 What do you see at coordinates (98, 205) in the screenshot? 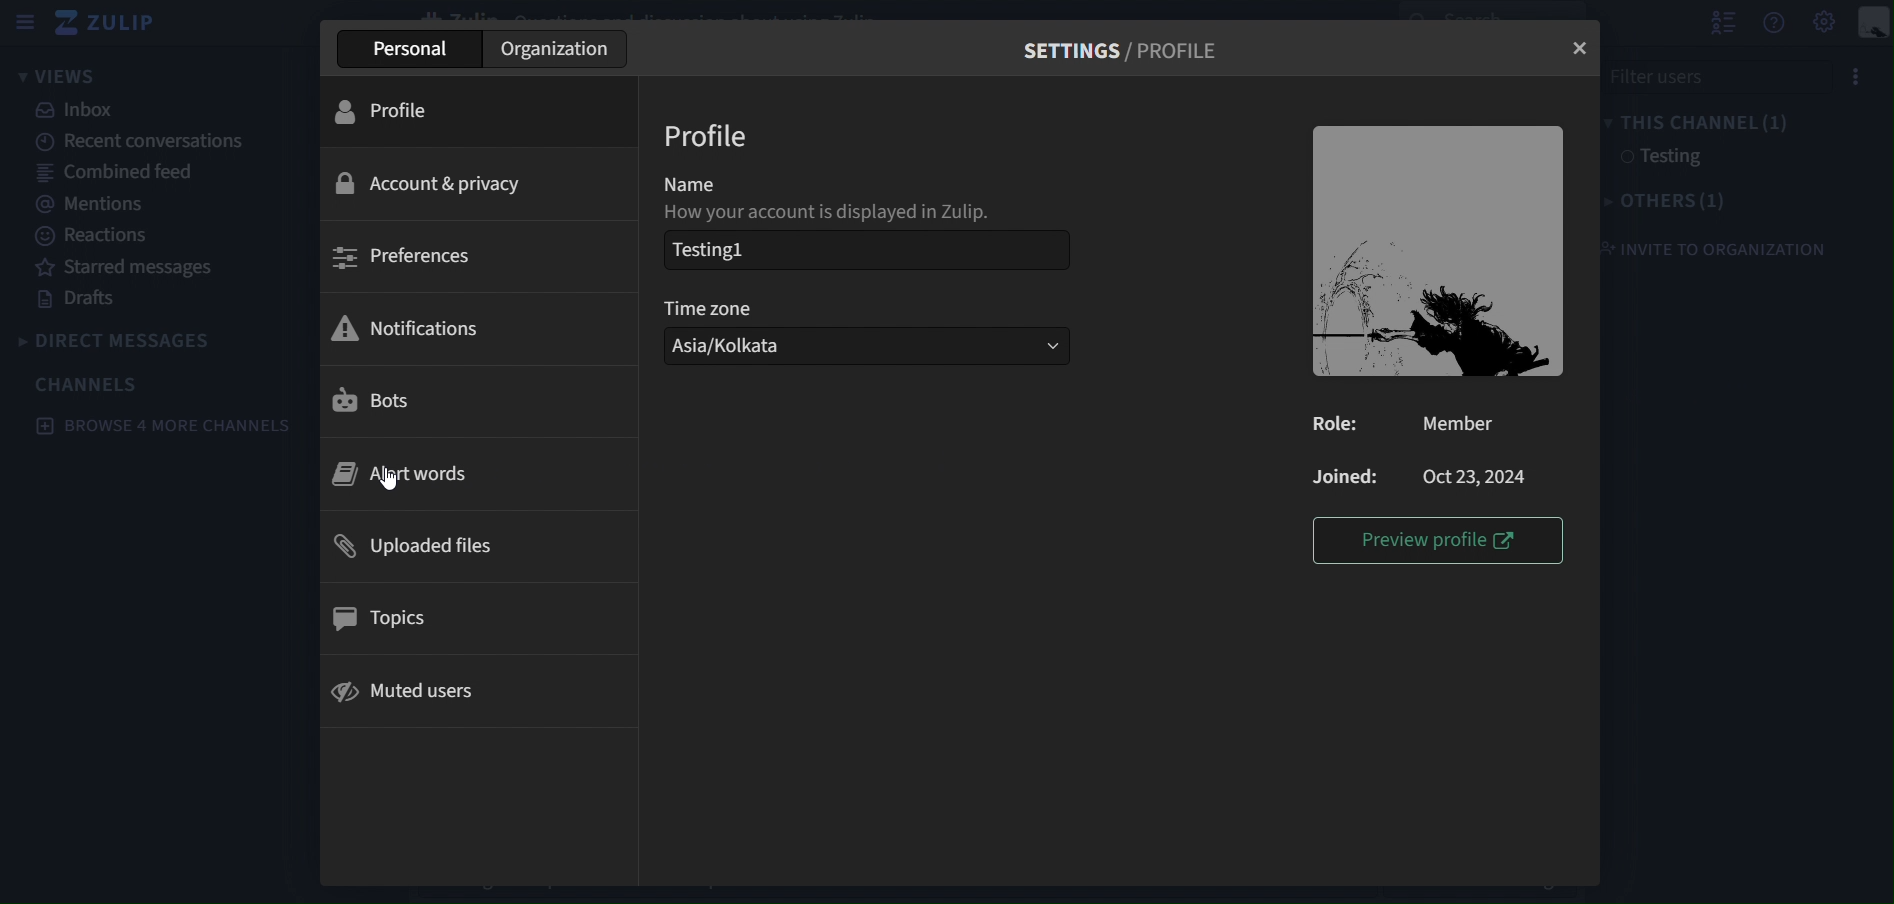
I see `mentions` at bounding box center [98, 205].